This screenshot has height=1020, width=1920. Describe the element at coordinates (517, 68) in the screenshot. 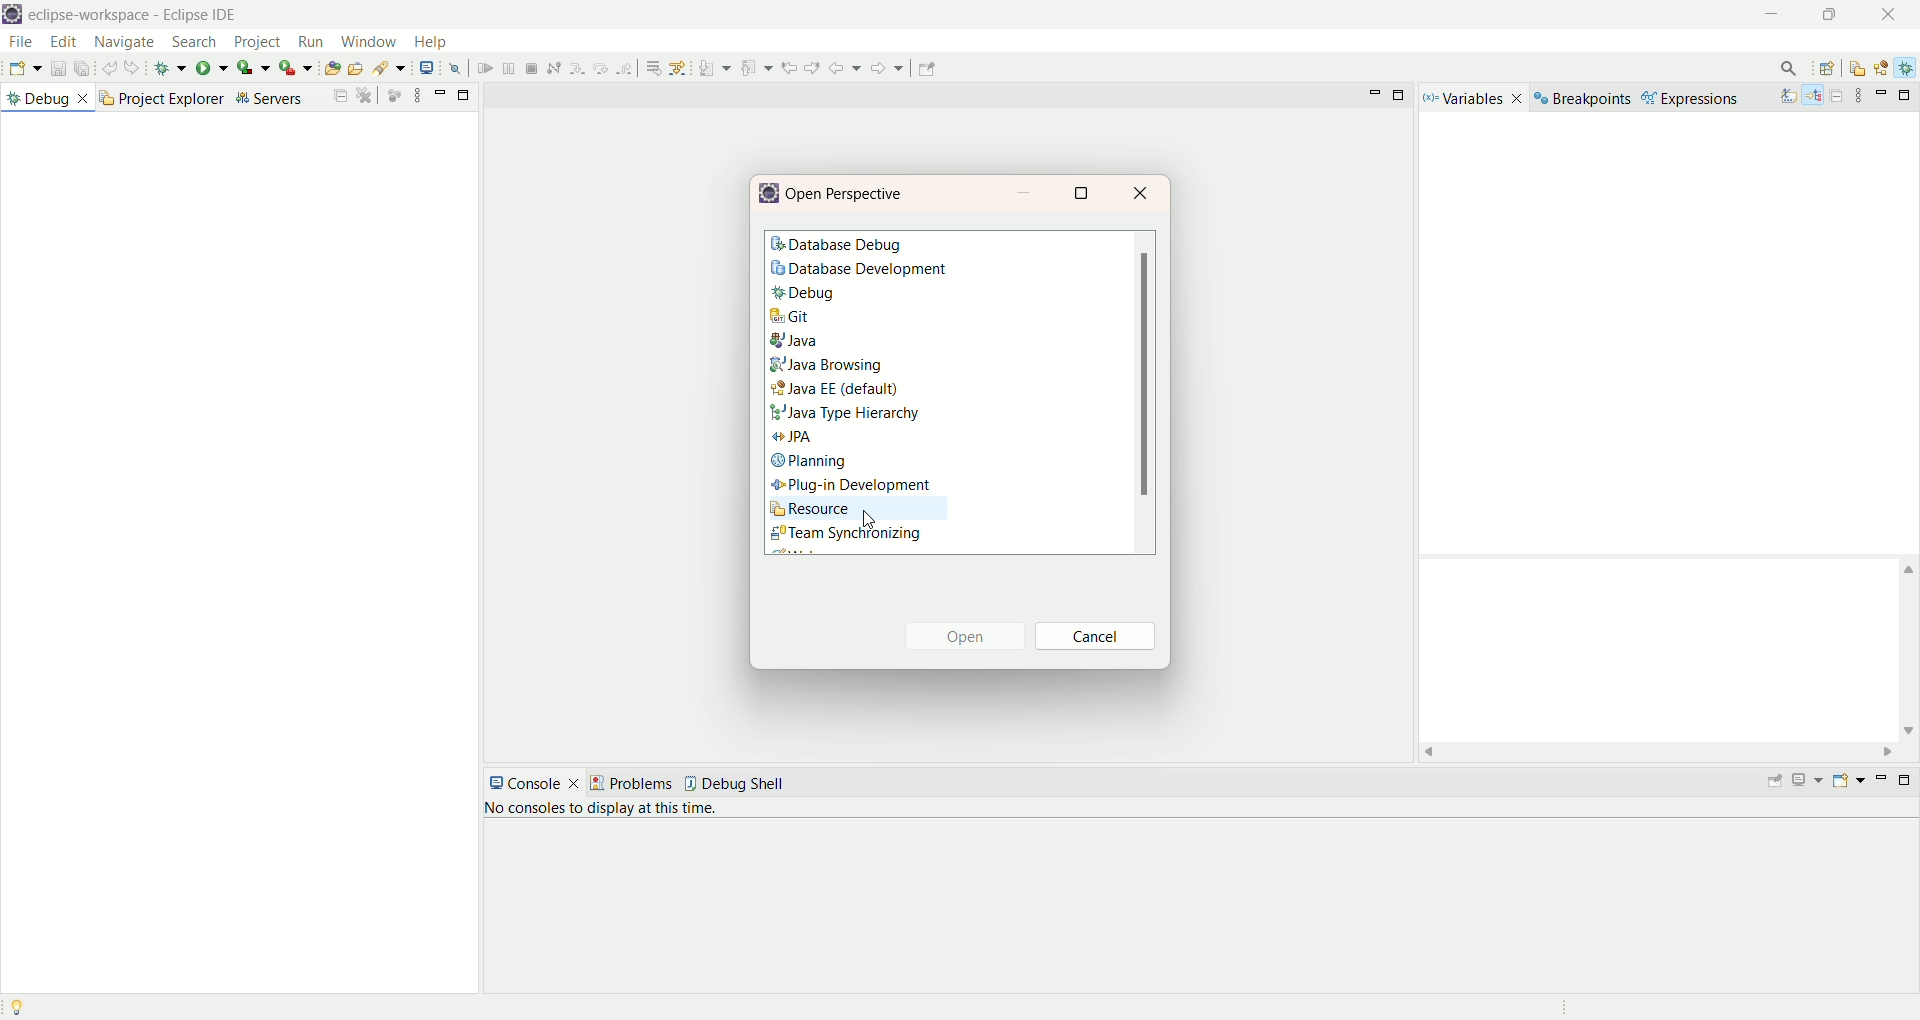

I see `open web browser` at that location.